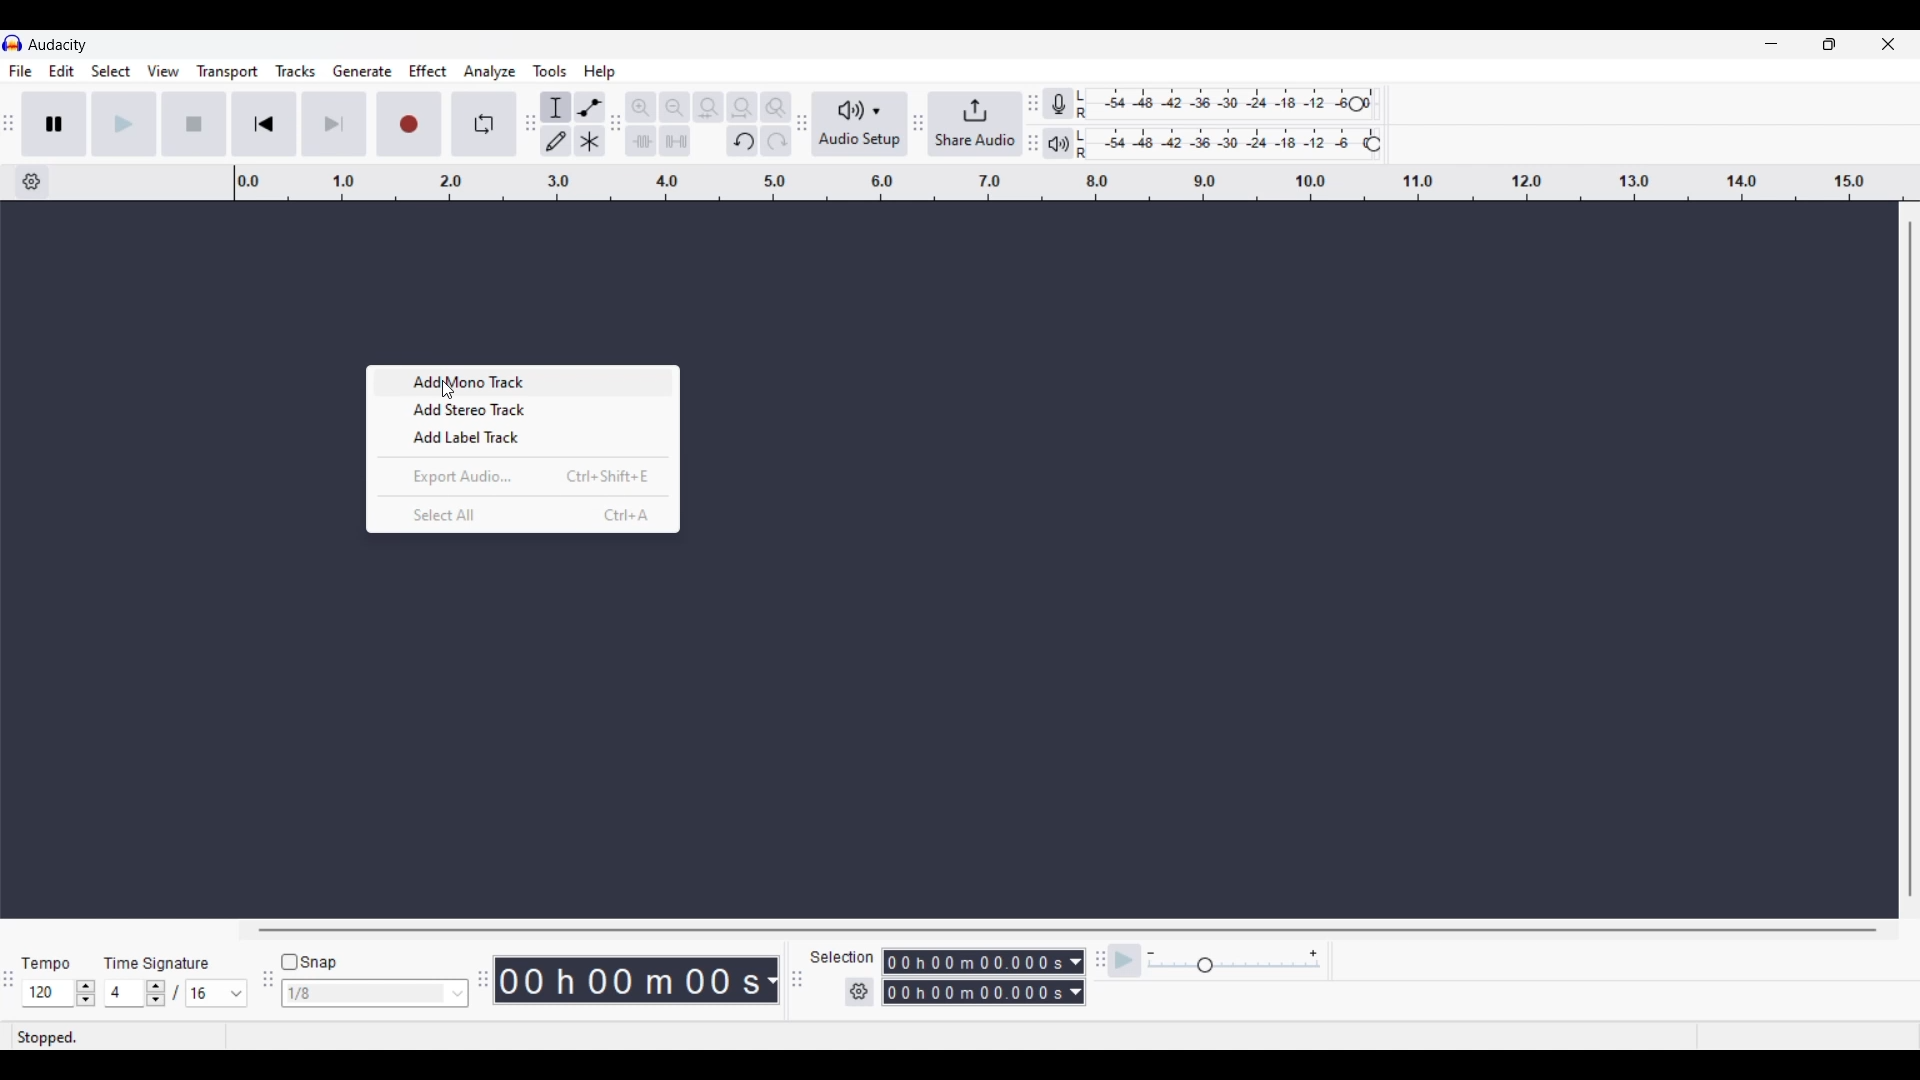  I want to click on Cursor, so click(446, 390).